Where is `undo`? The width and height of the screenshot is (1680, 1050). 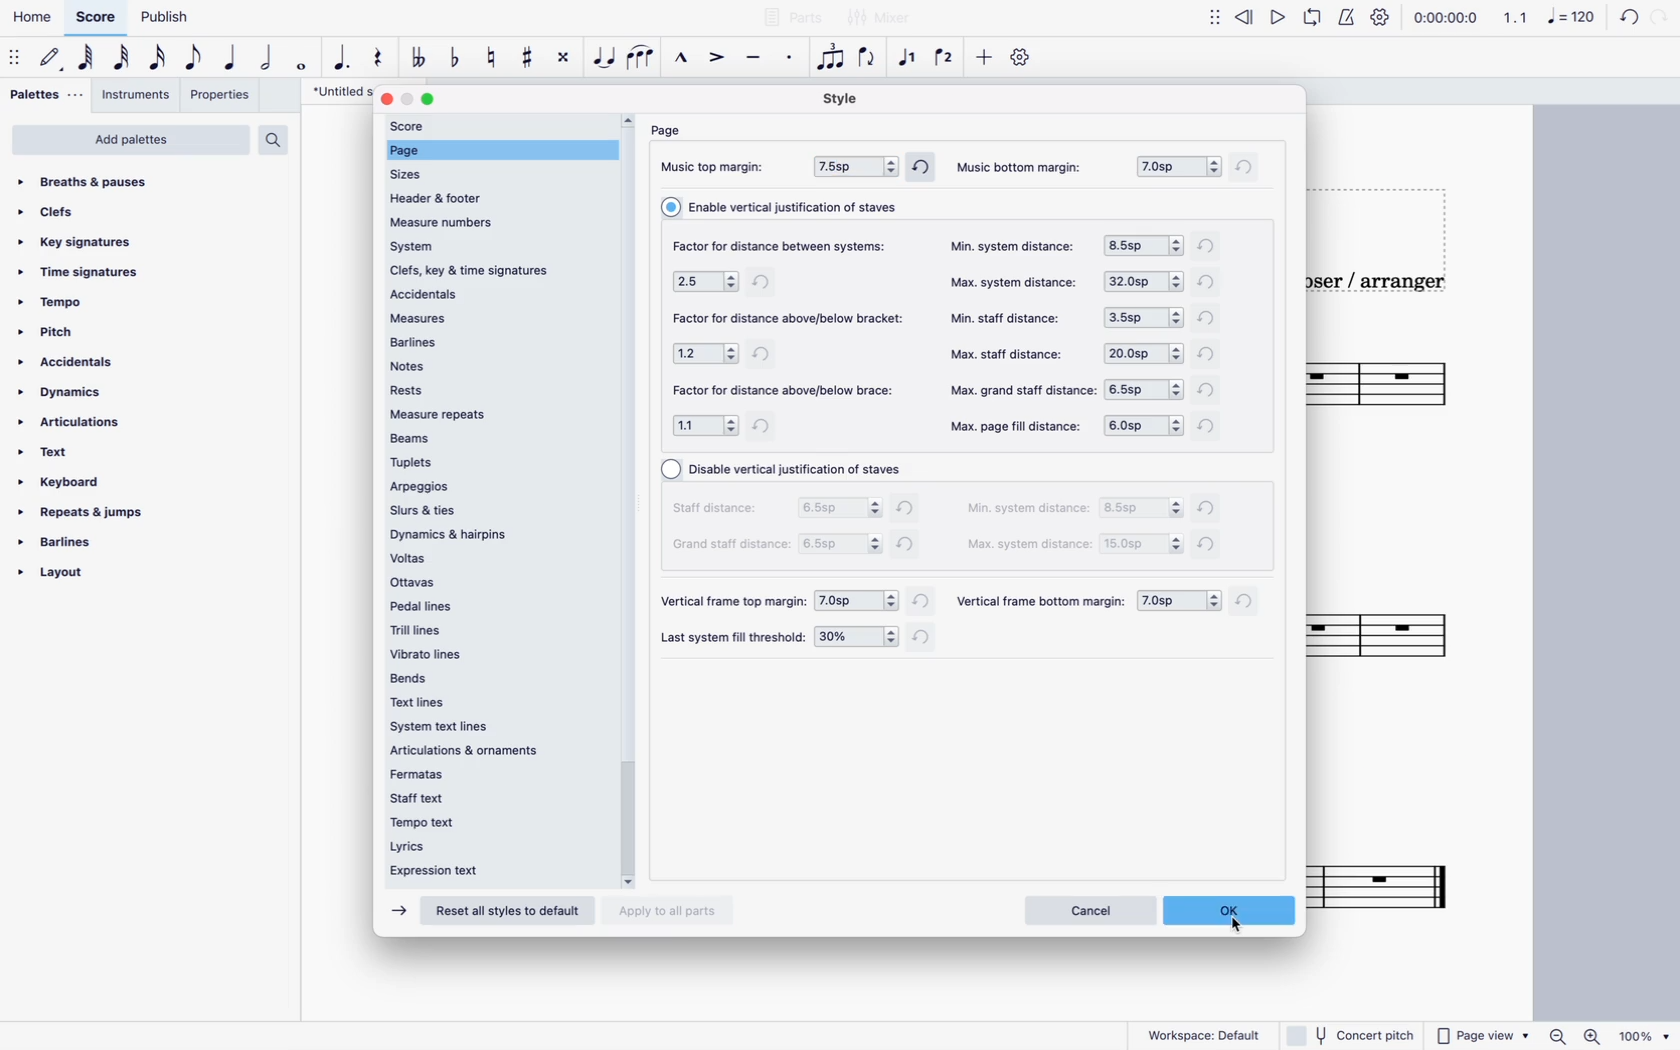
undo is located at coordinates (1629, 20).